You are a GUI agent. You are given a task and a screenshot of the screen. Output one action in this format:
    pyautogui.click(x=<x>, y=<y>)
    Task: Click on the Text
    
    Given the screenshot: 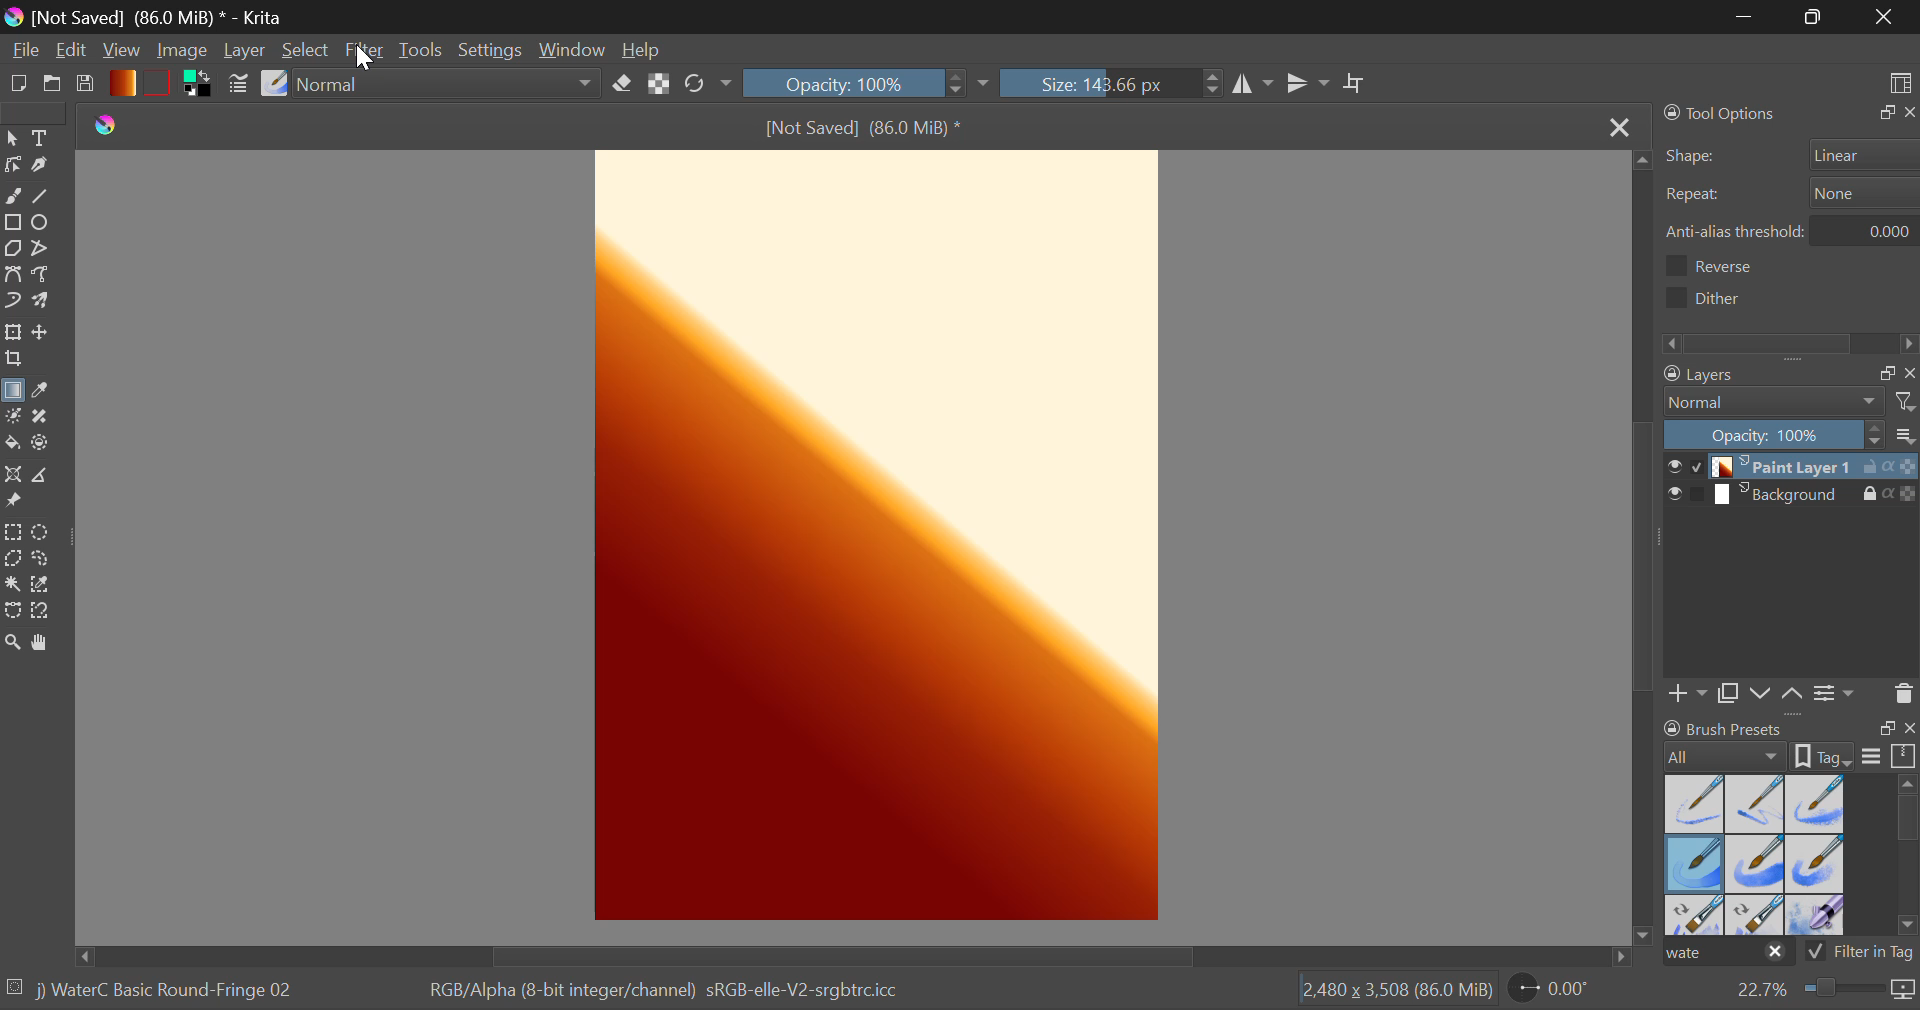 What is the action you would take?
    pyautogui.click(x=44, y=139)
    